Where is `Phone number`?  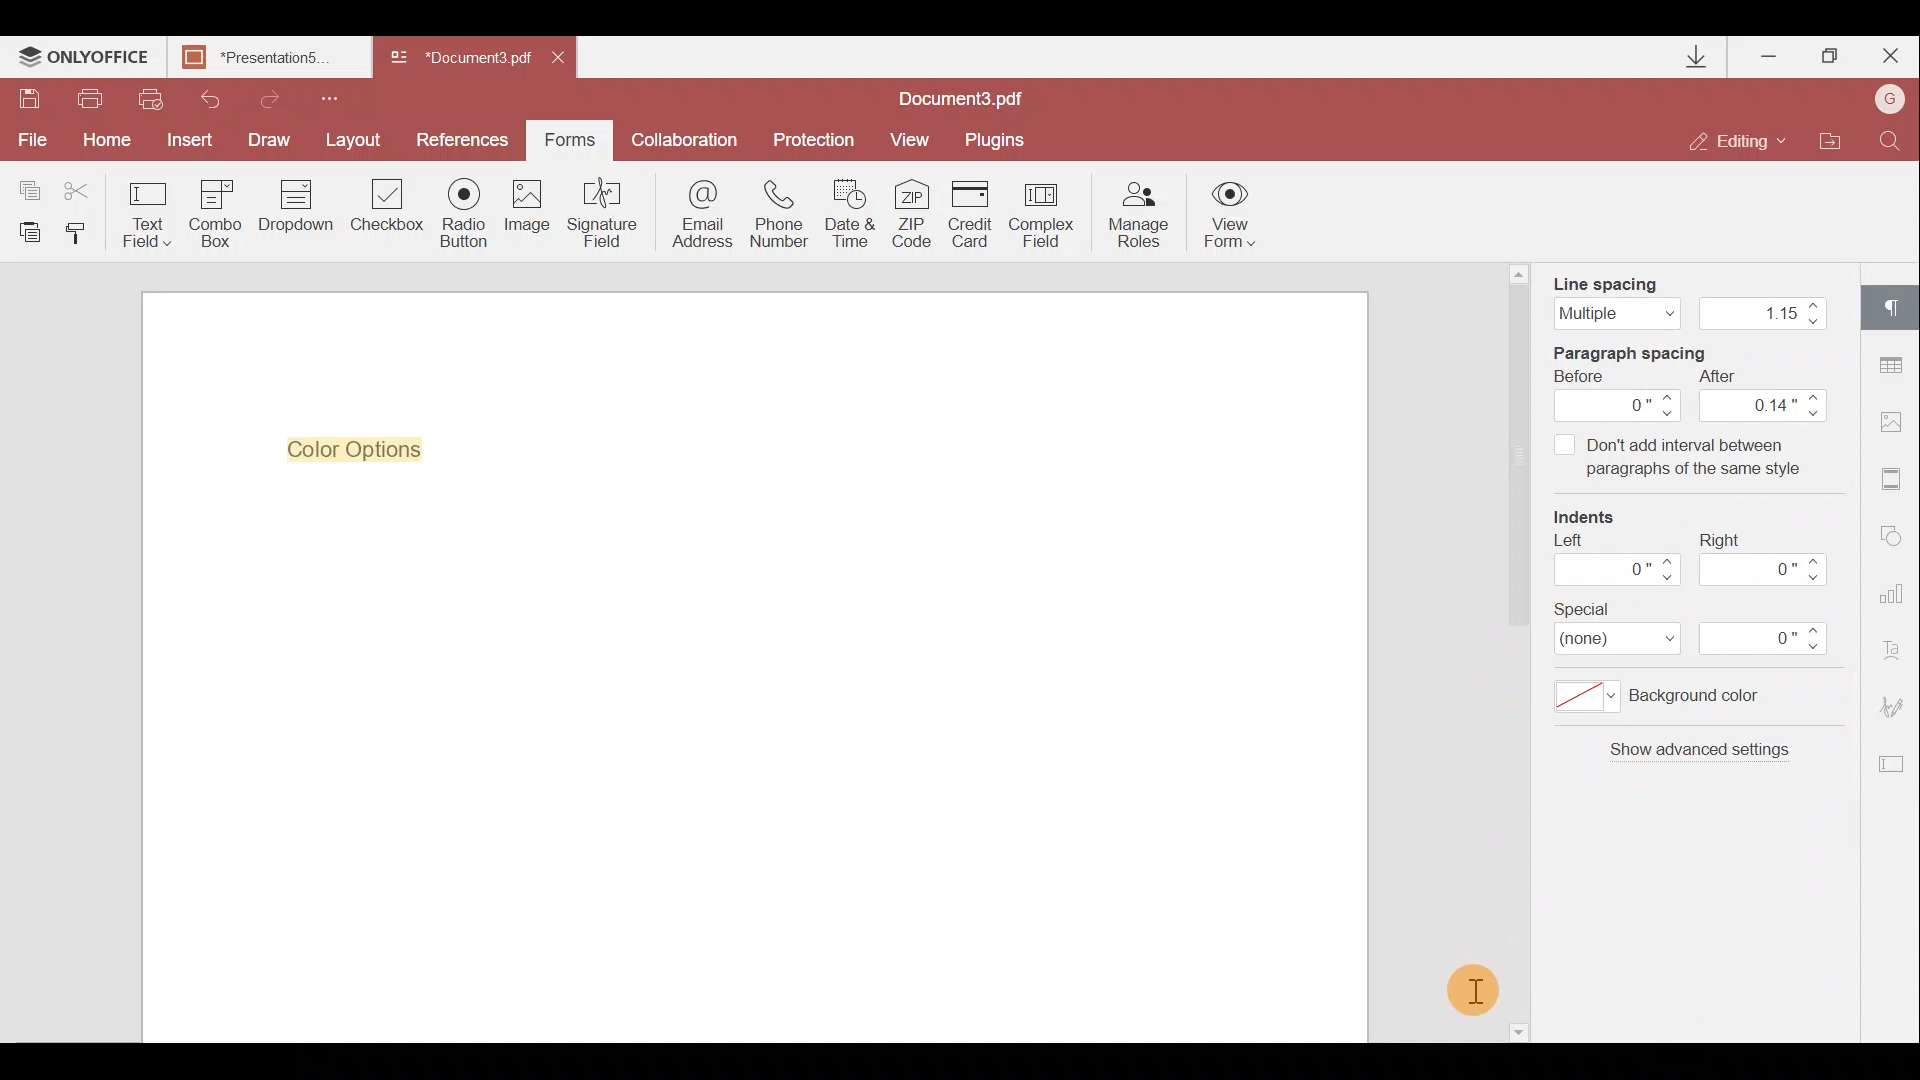 Phone number is located at coordinates (782, 214).